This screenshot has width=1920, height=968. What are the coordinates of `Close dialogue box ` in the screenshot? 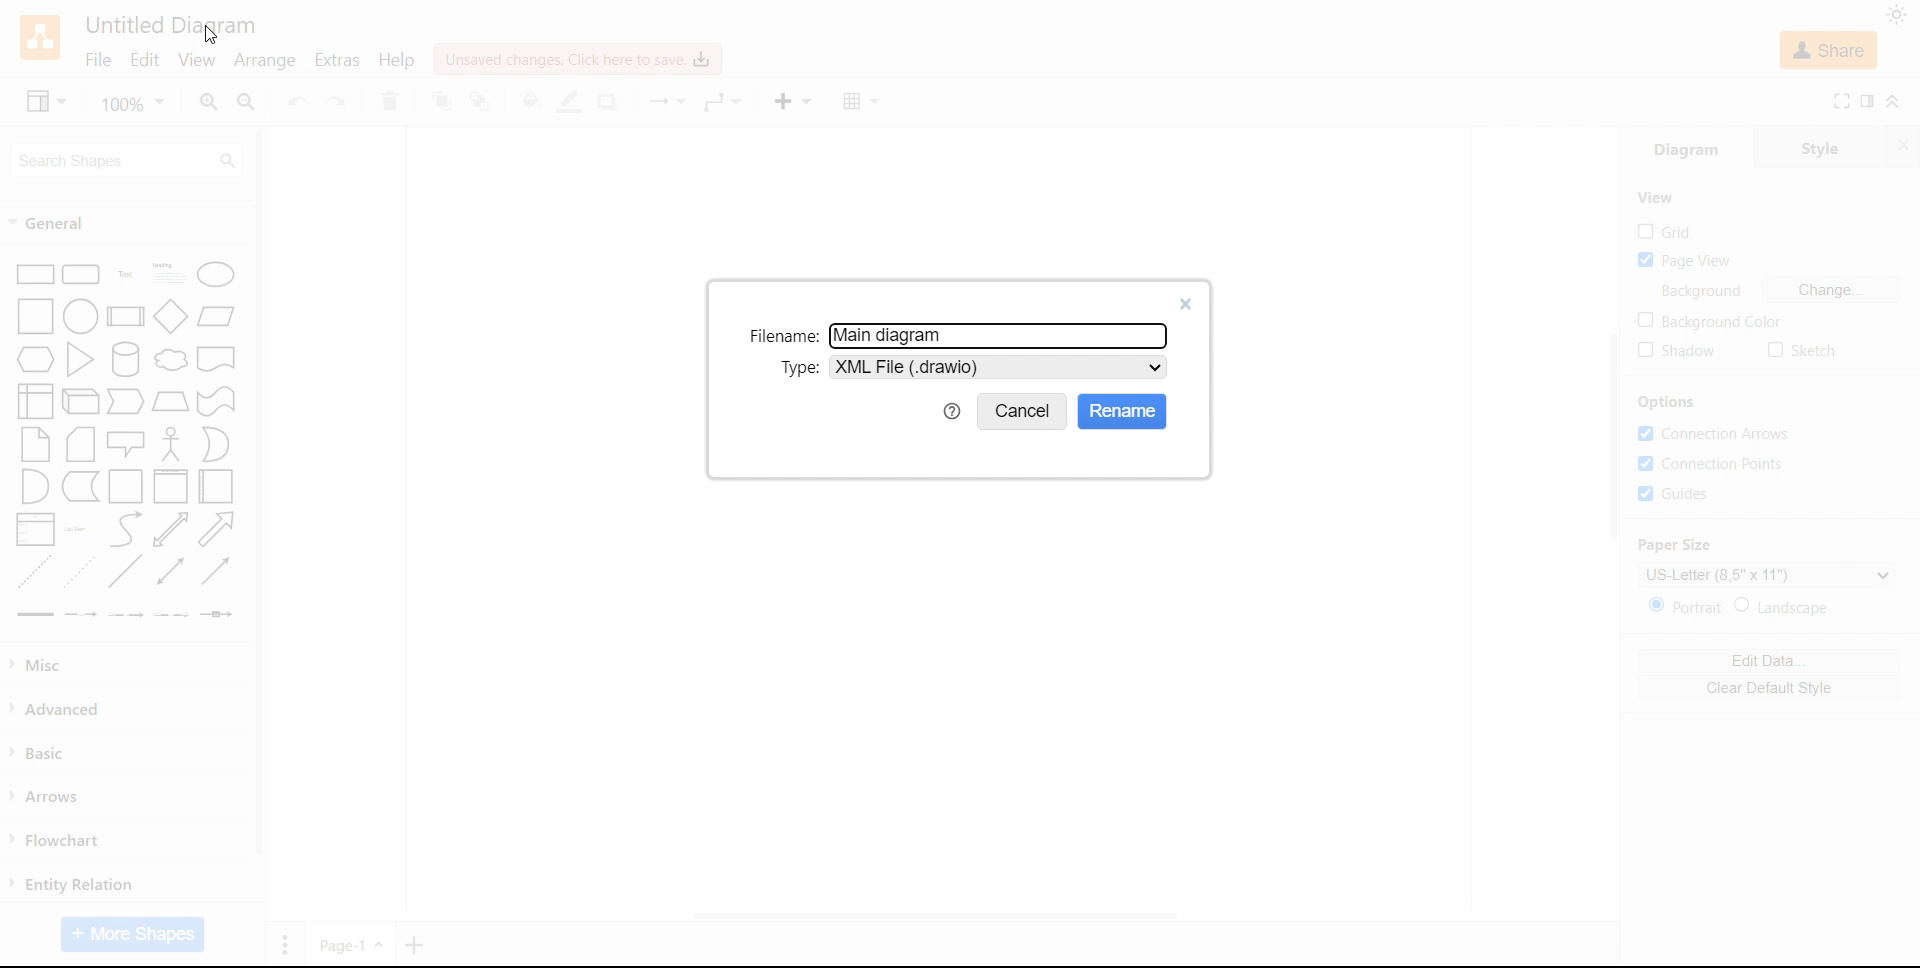 It's located at (1187, 305).